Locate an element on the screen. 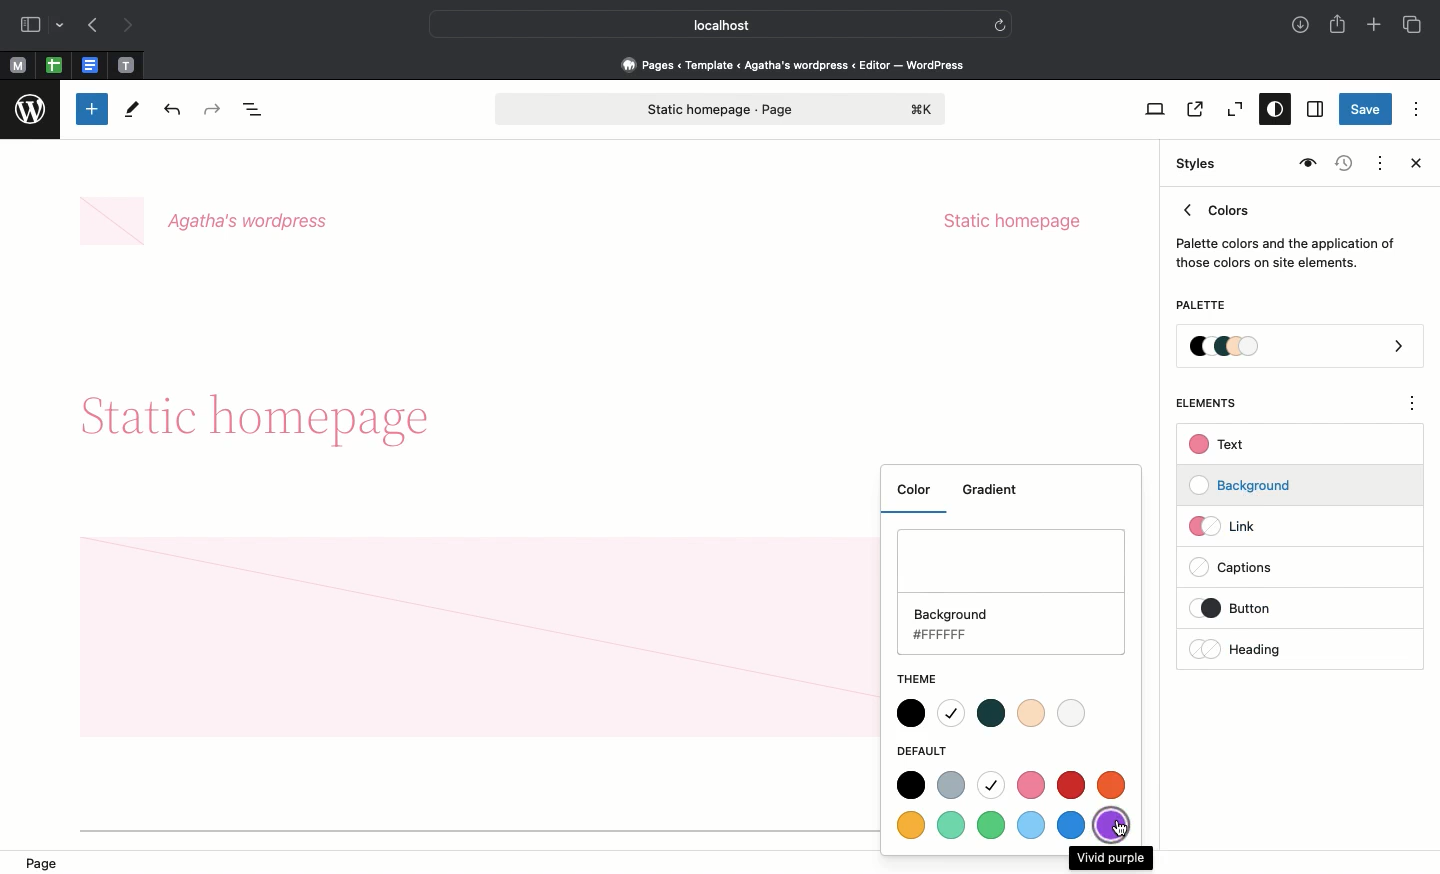 This screenshot has height=874, width=1440. Theme is located at coordinates (925, 677).